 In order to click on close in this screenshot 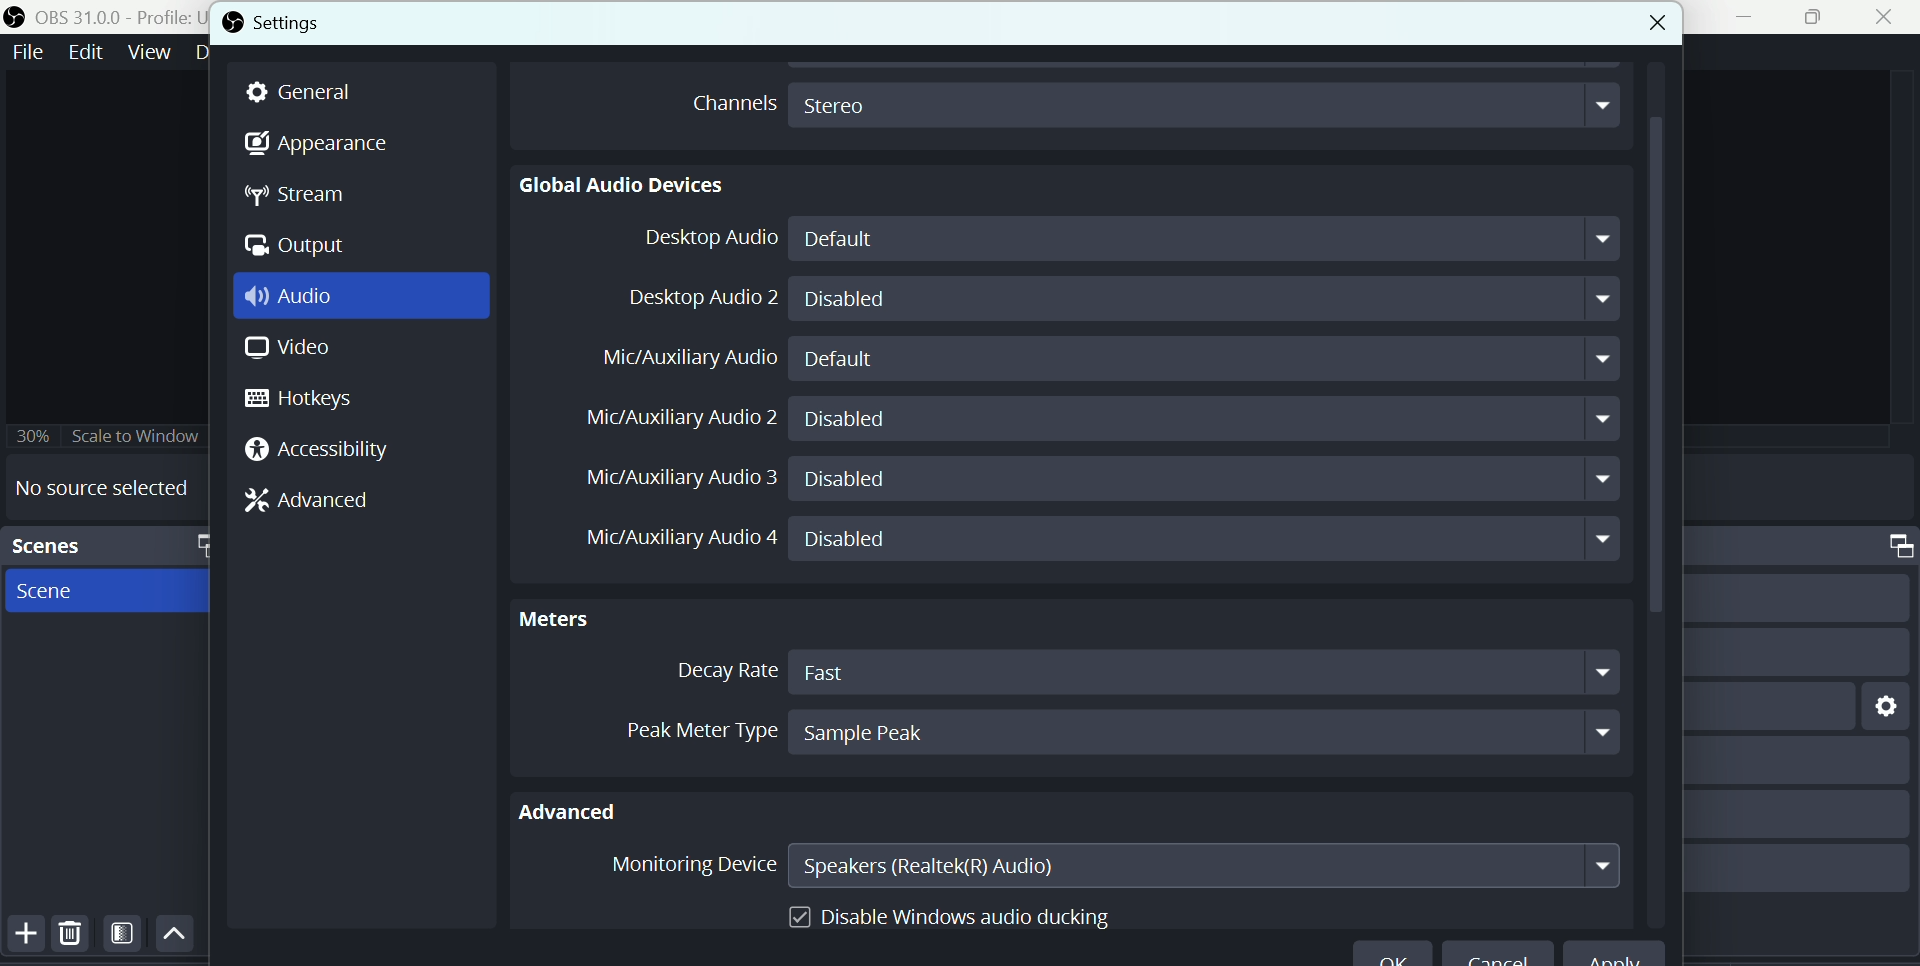, I will do `click(1636, 19)`.